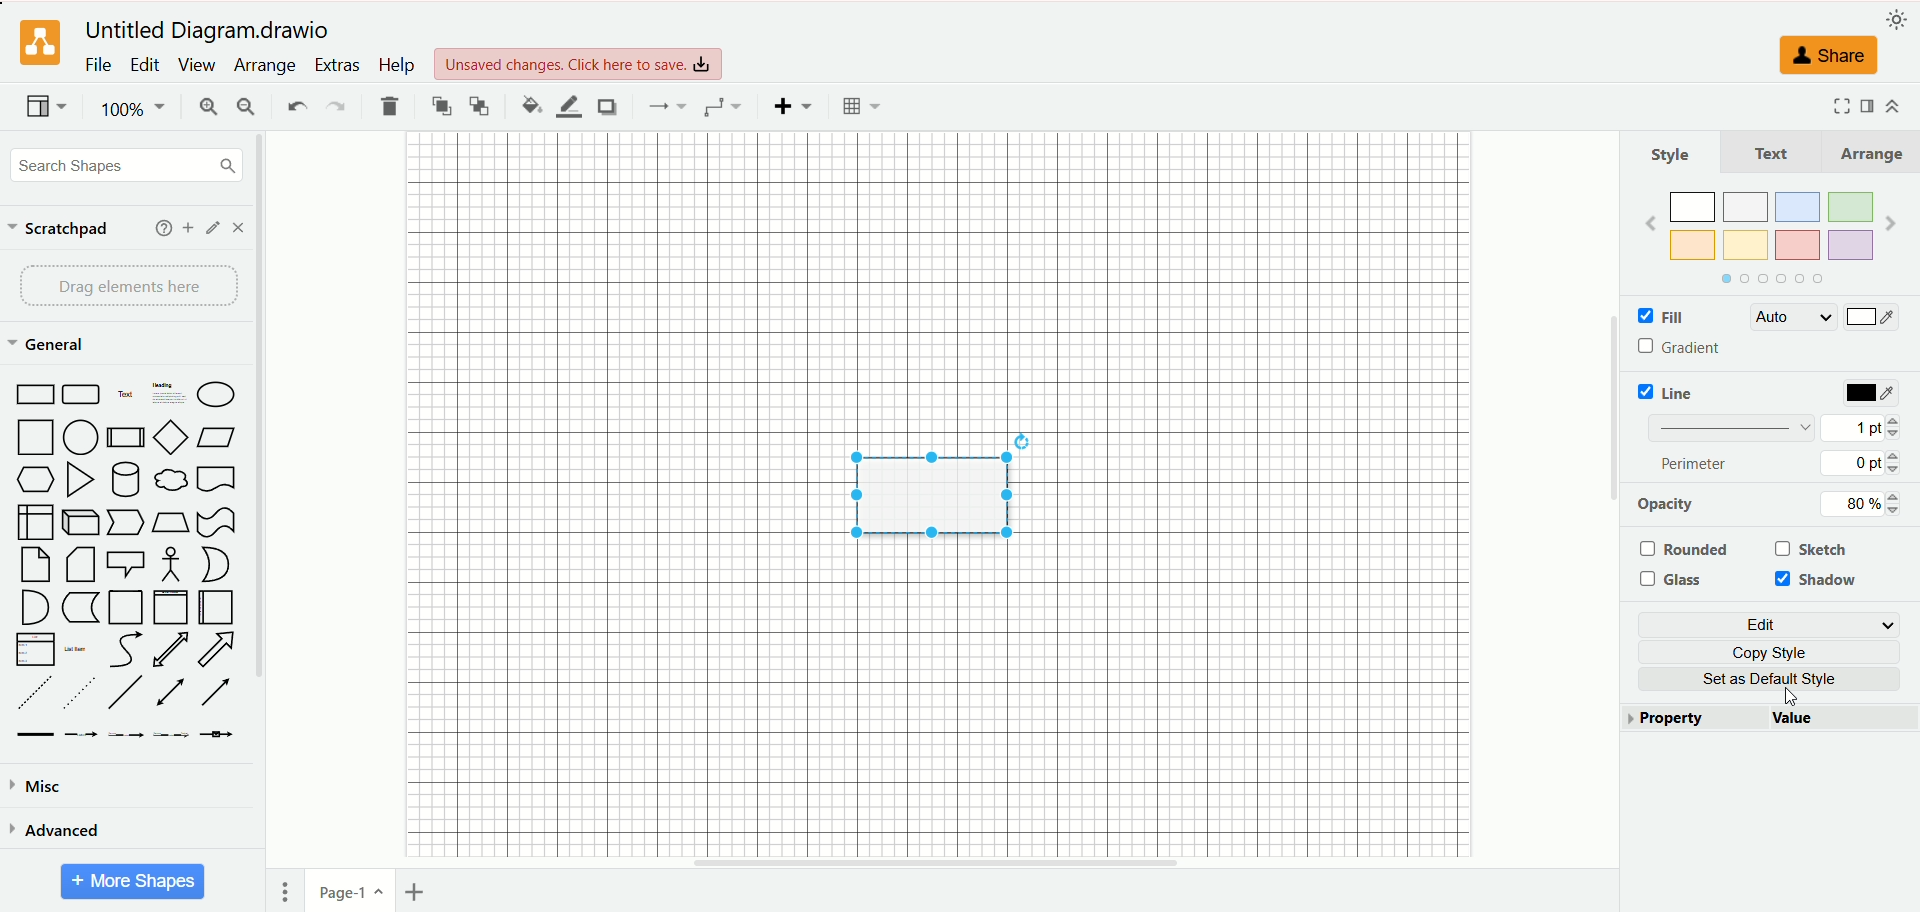  What do you see at coordinates (1778, 652) in the screenshot?
I see `copy style` at bounding box center [1778, 652].